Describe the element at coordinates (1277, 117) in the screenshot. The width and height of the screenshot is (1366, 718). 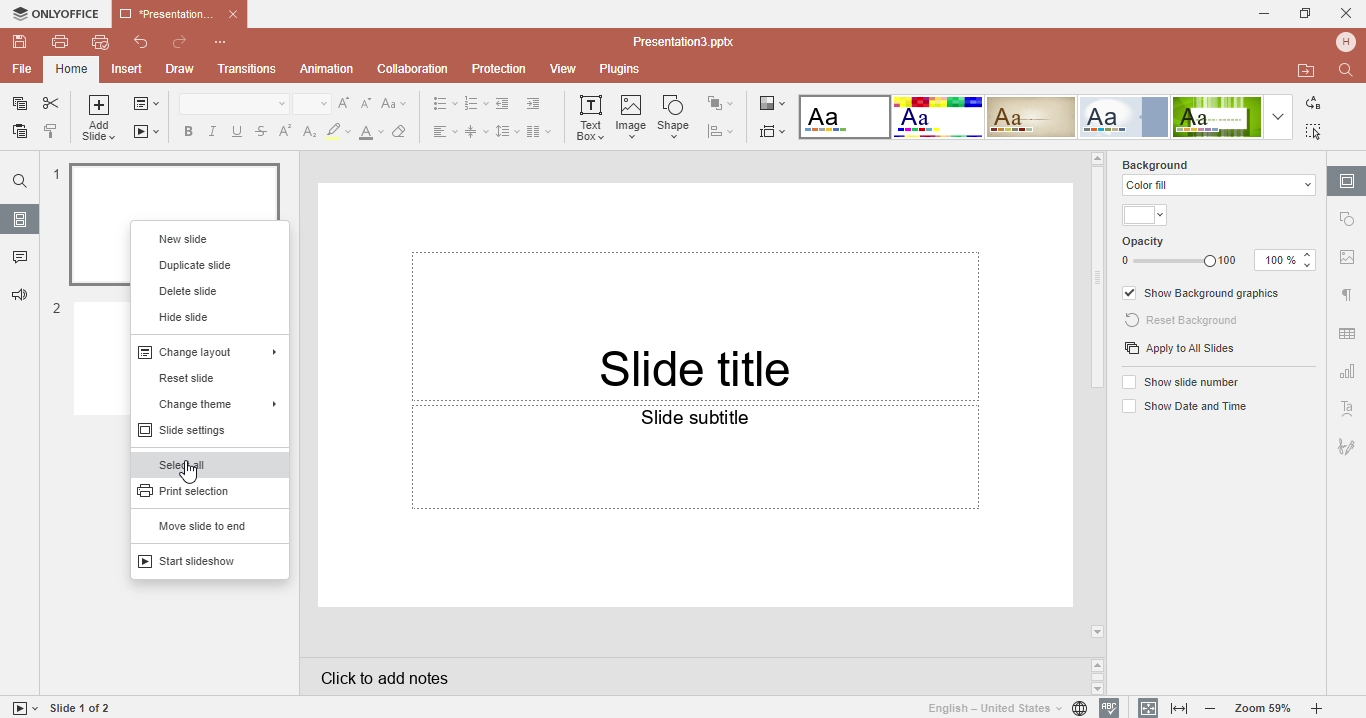
I see `Drop down` at that location.